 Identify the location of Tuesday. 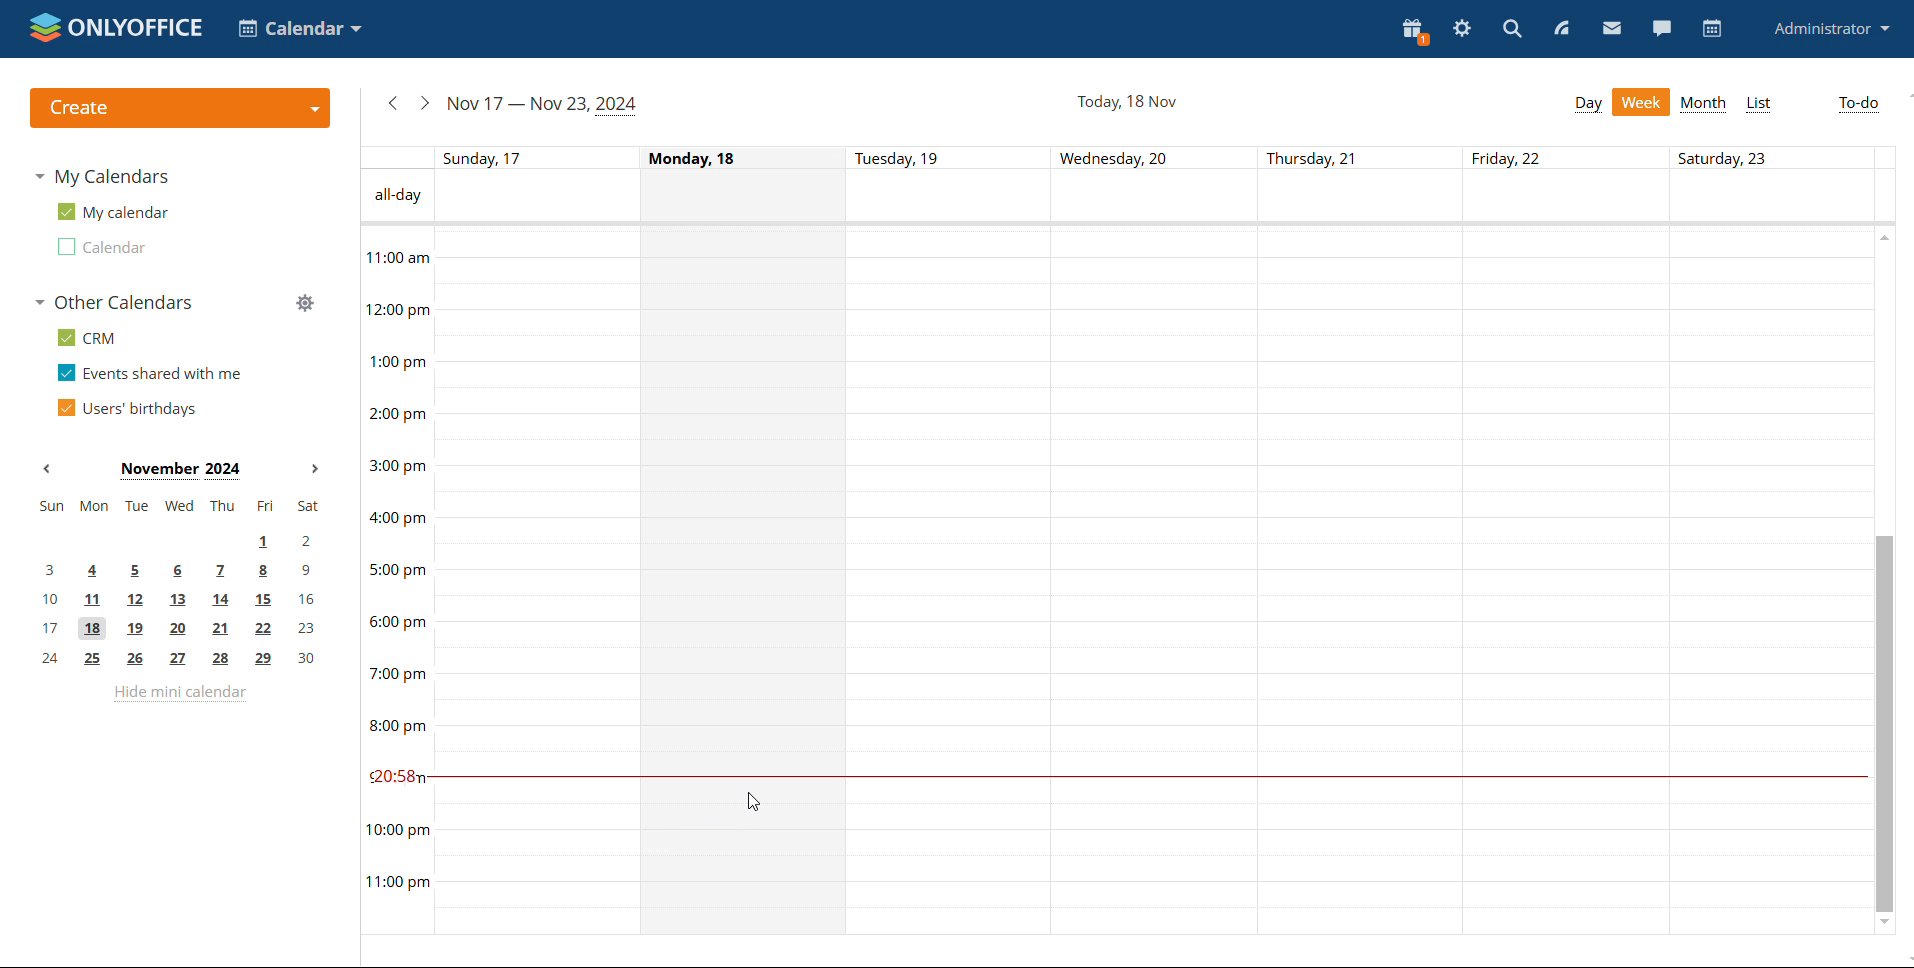
(949, 584).